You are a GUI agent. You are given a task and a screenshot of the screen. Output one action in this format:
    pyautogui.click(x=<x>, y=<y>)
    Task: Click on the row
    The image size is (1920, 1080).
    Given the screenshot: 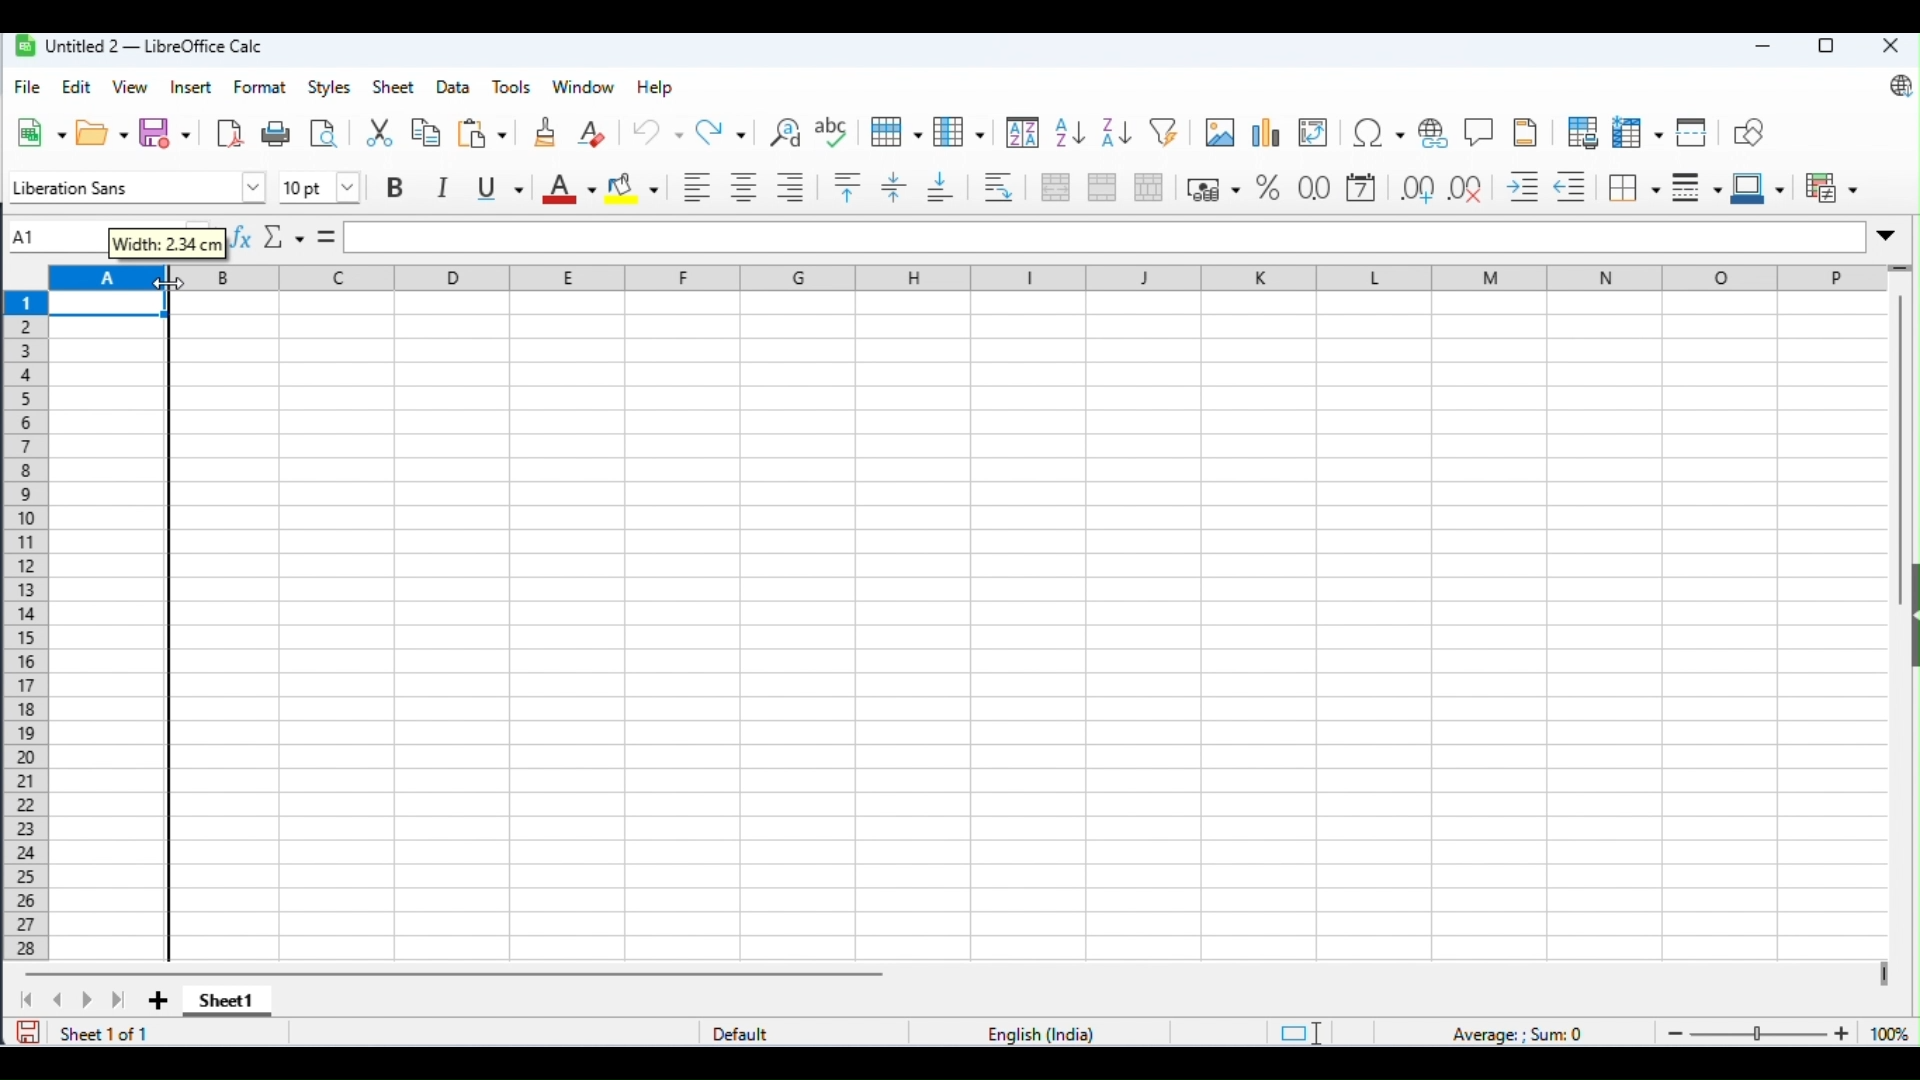 What is the action you would take?
    pyautogui.click(x=896, y=132)
    